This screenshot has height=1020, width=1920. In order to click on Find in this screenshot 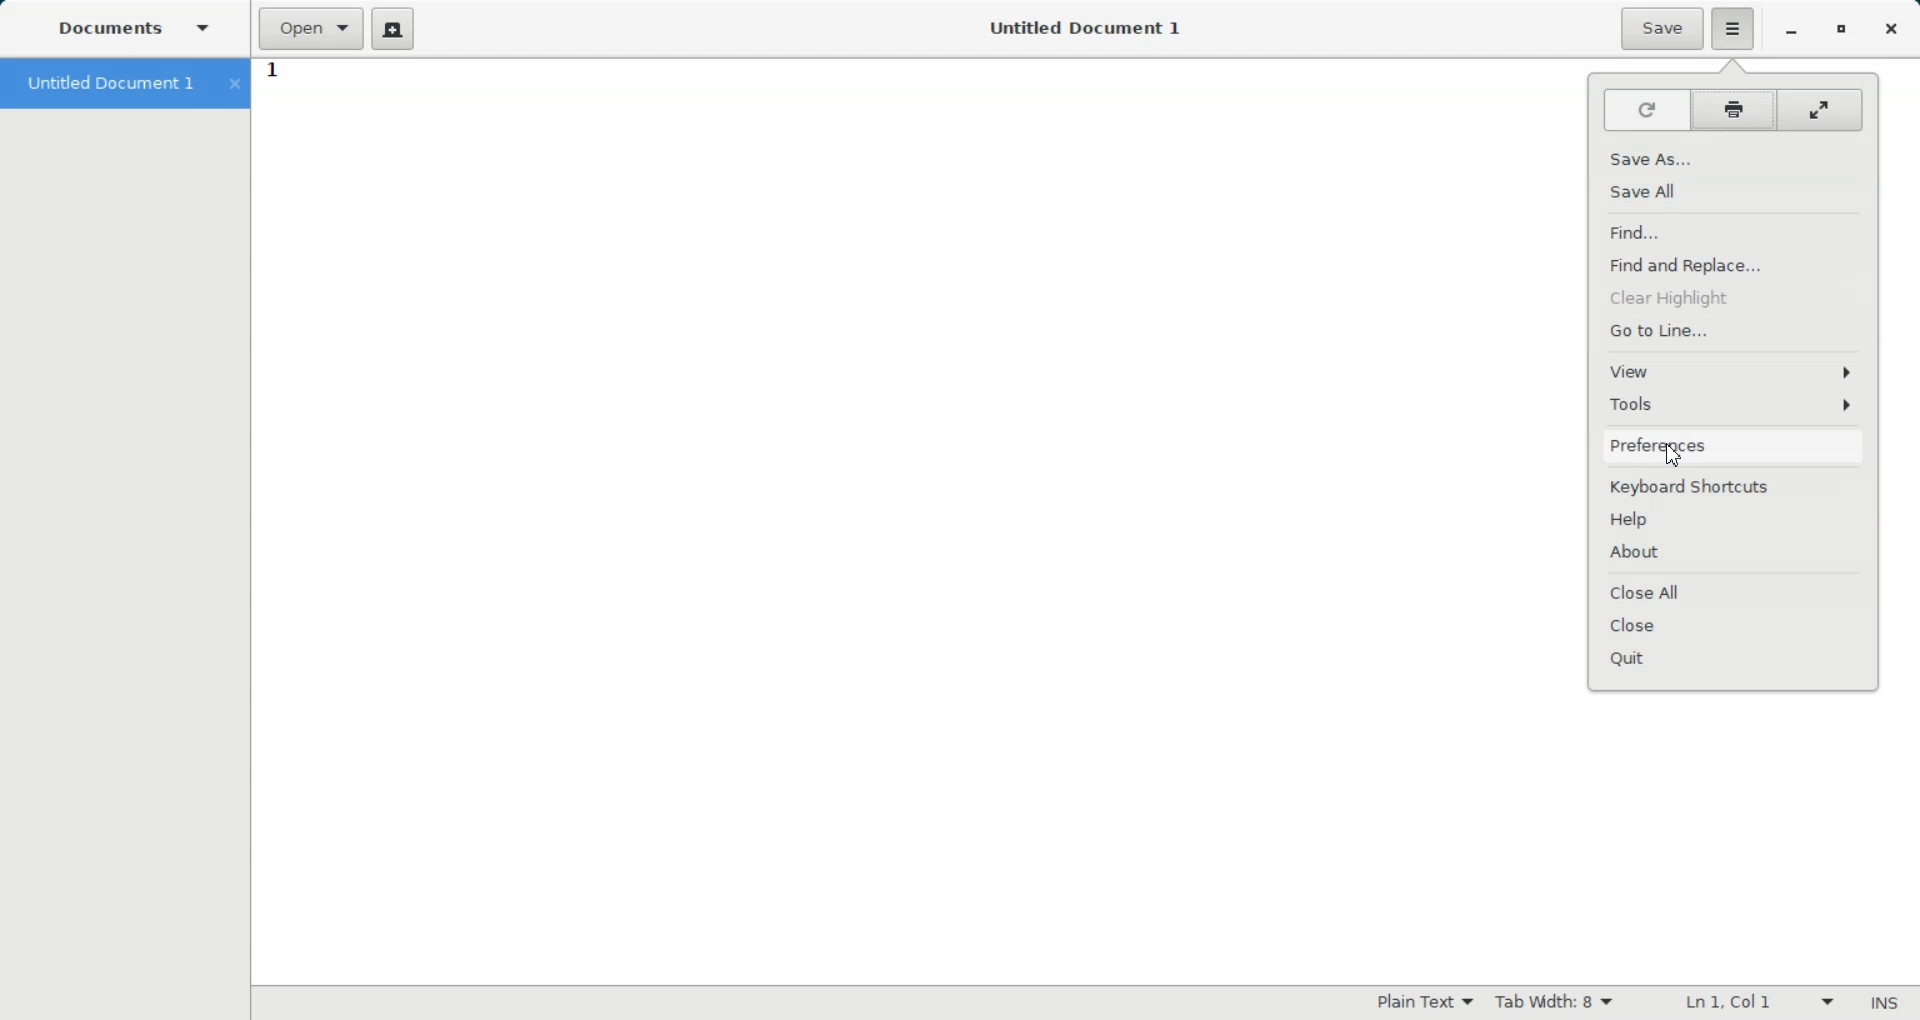, I will do `click(1733, 233)`.